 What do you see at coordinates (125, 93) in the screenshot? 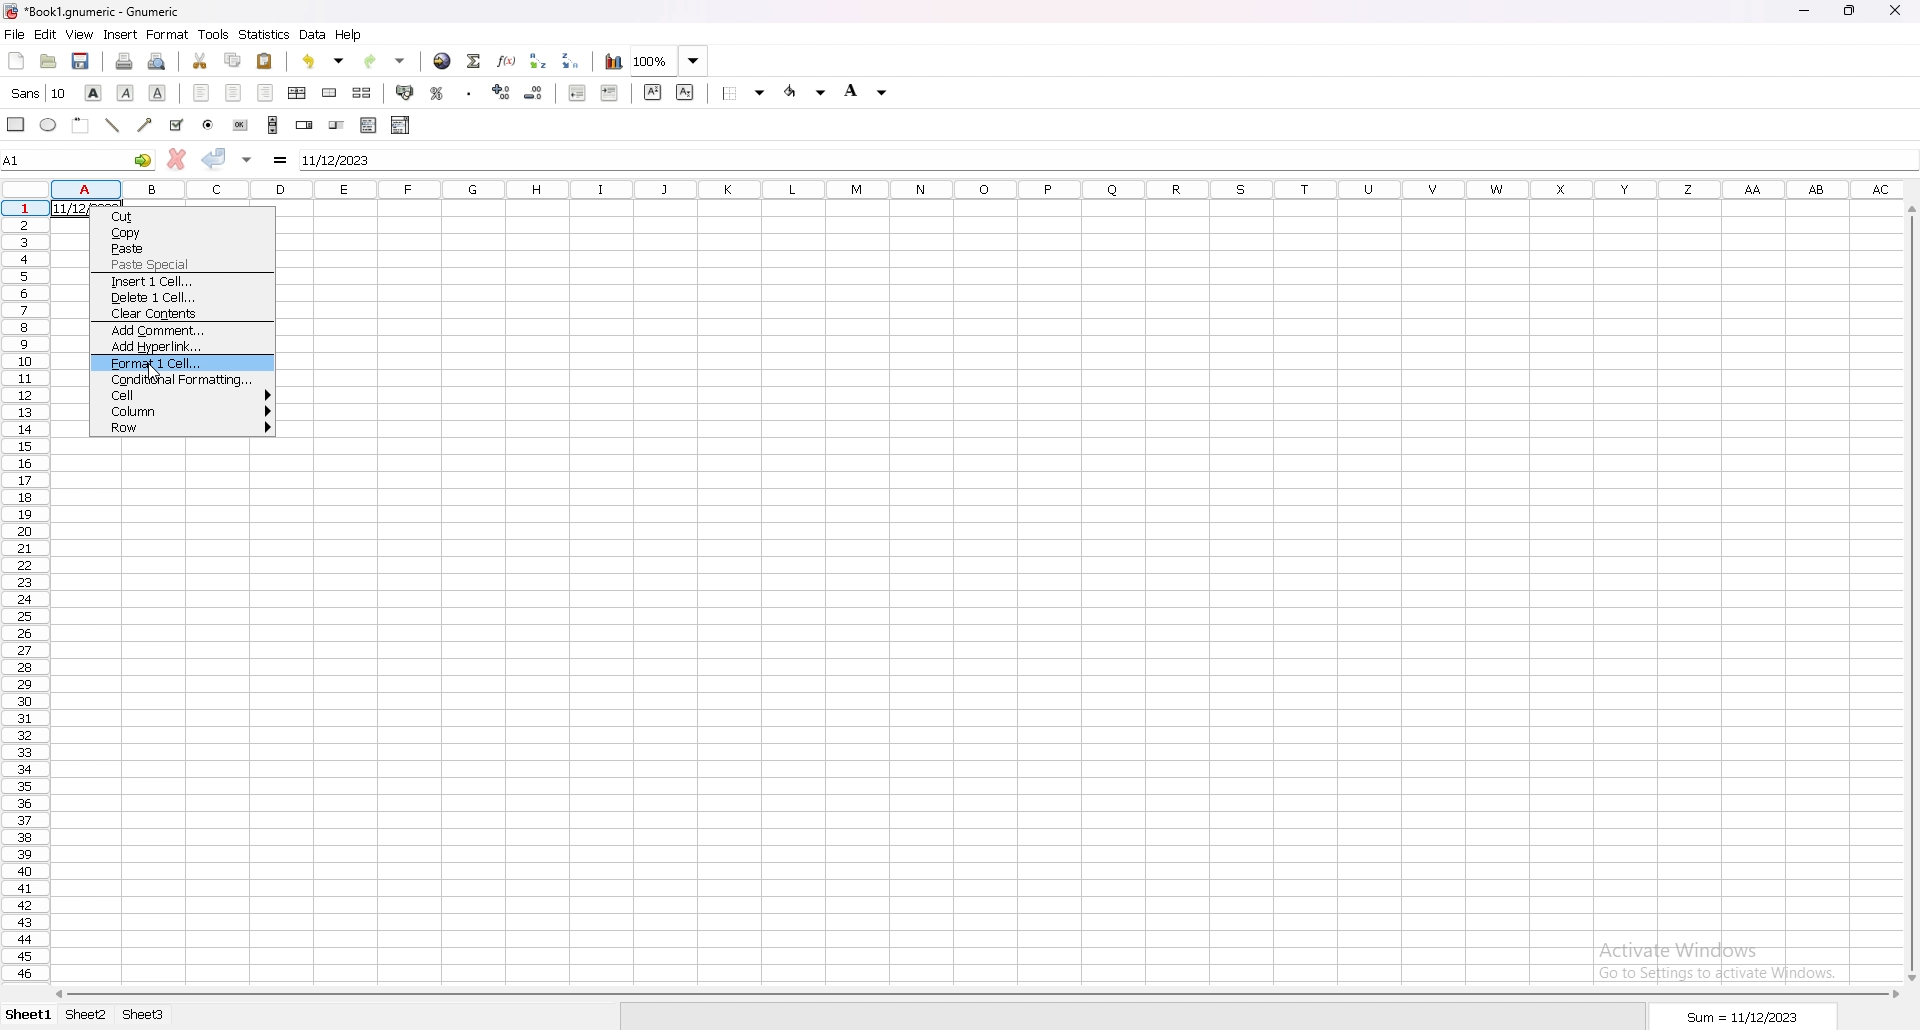
I see `italic` at bounding box center [125, 93].